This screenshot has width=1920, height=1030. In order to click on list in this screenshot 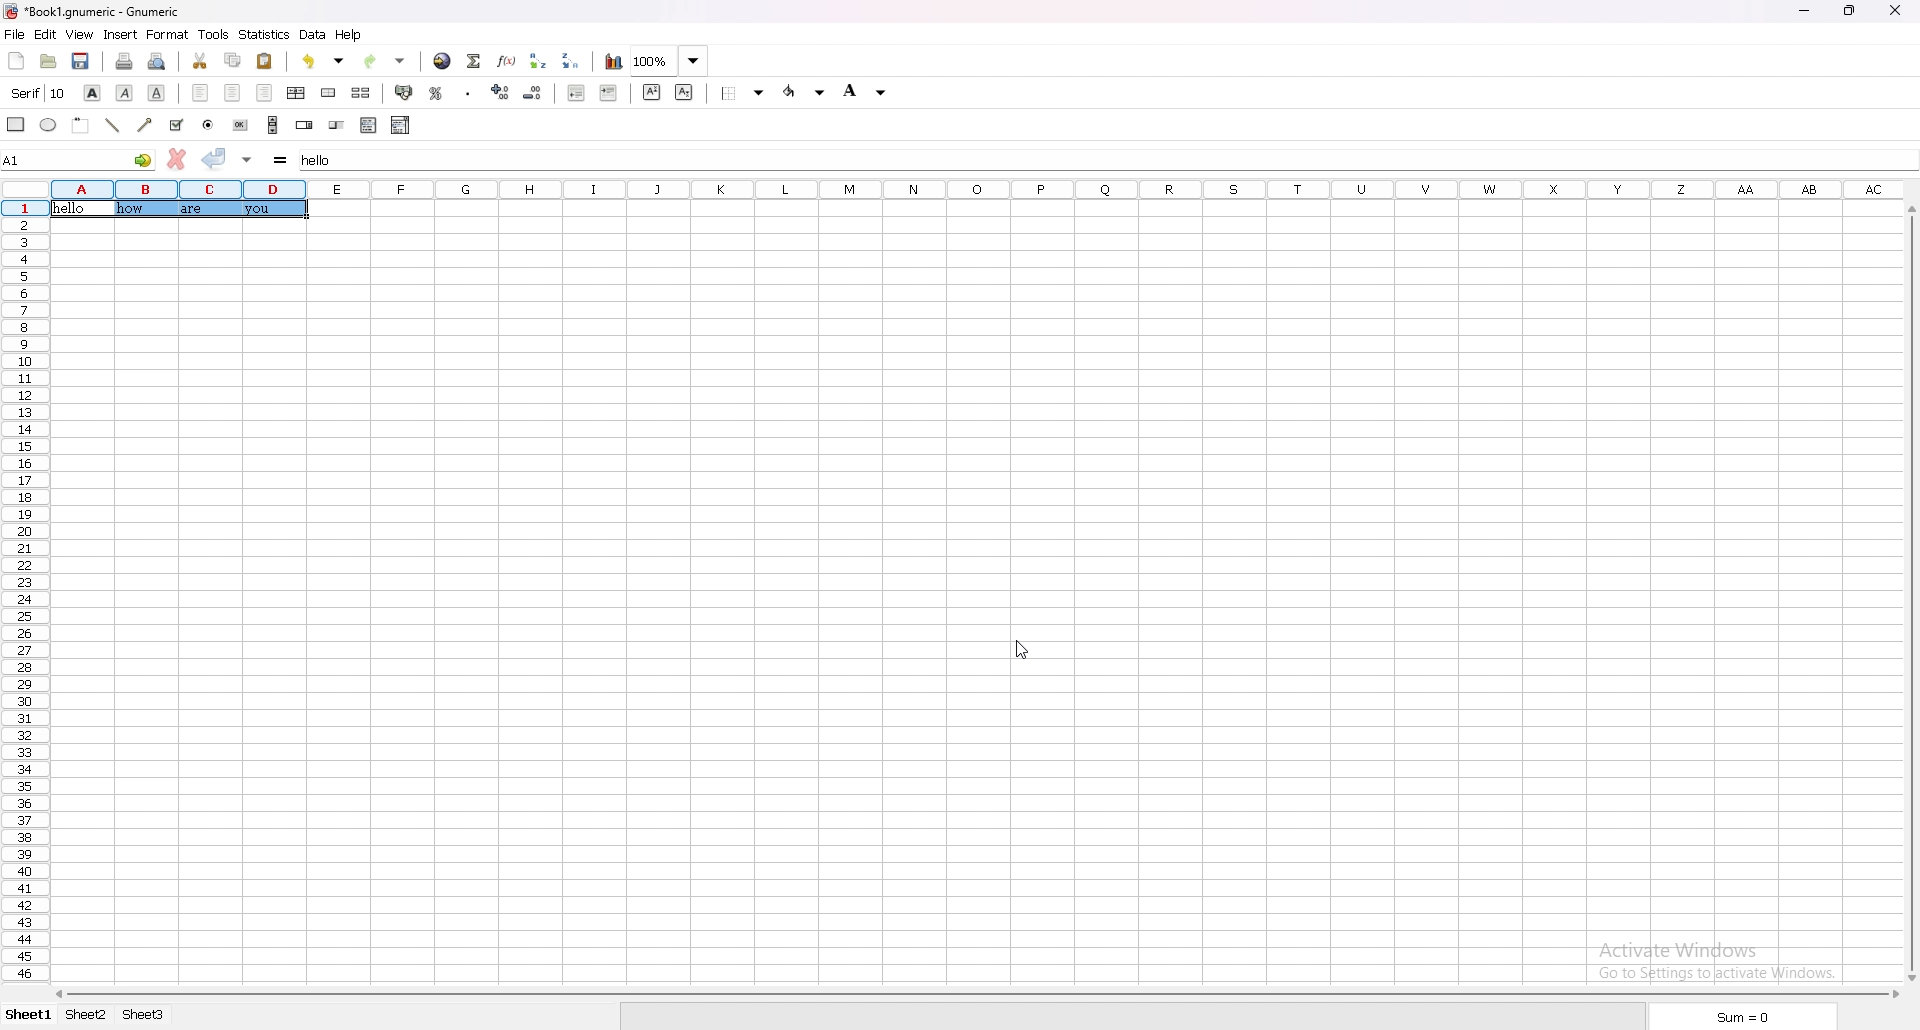, I will do `click(368, 126)`.